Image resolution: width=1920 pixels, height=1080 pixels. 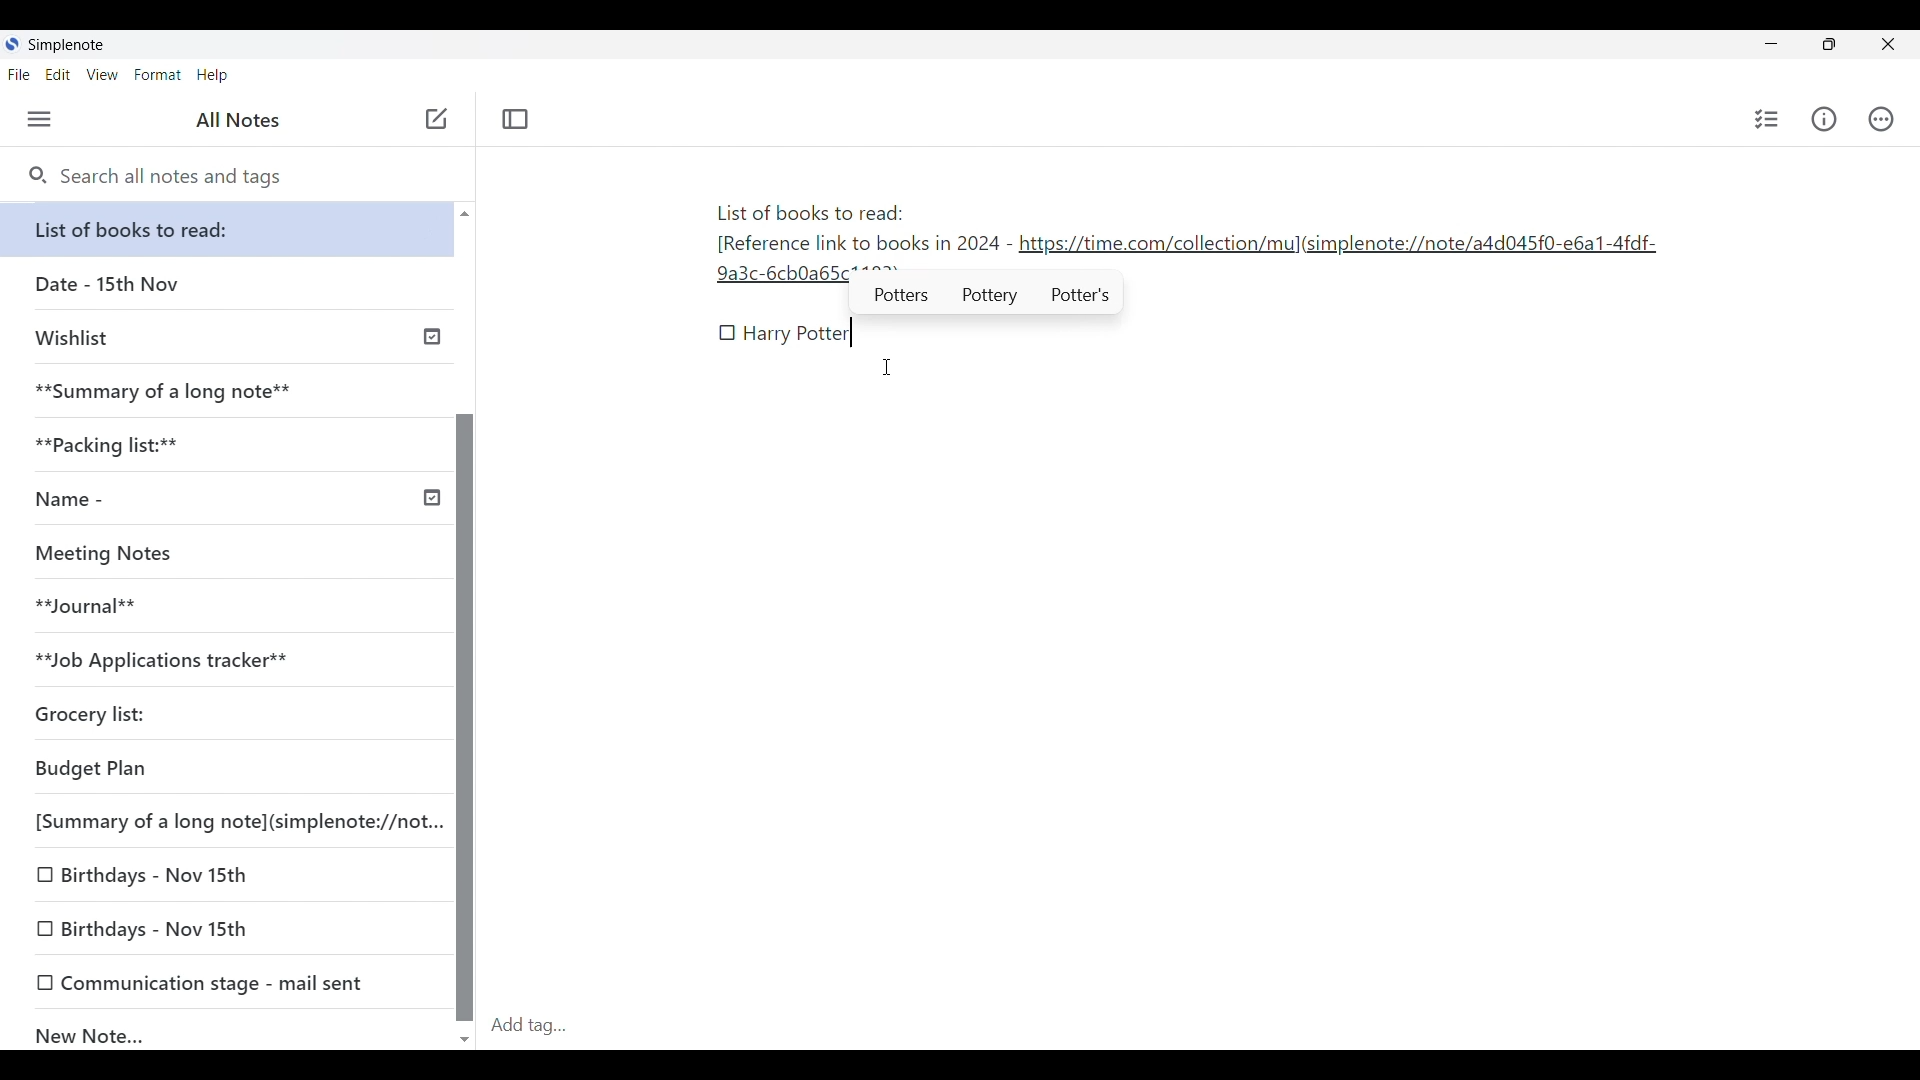 I want to click on **Journal**, so click(x=221, y=607).